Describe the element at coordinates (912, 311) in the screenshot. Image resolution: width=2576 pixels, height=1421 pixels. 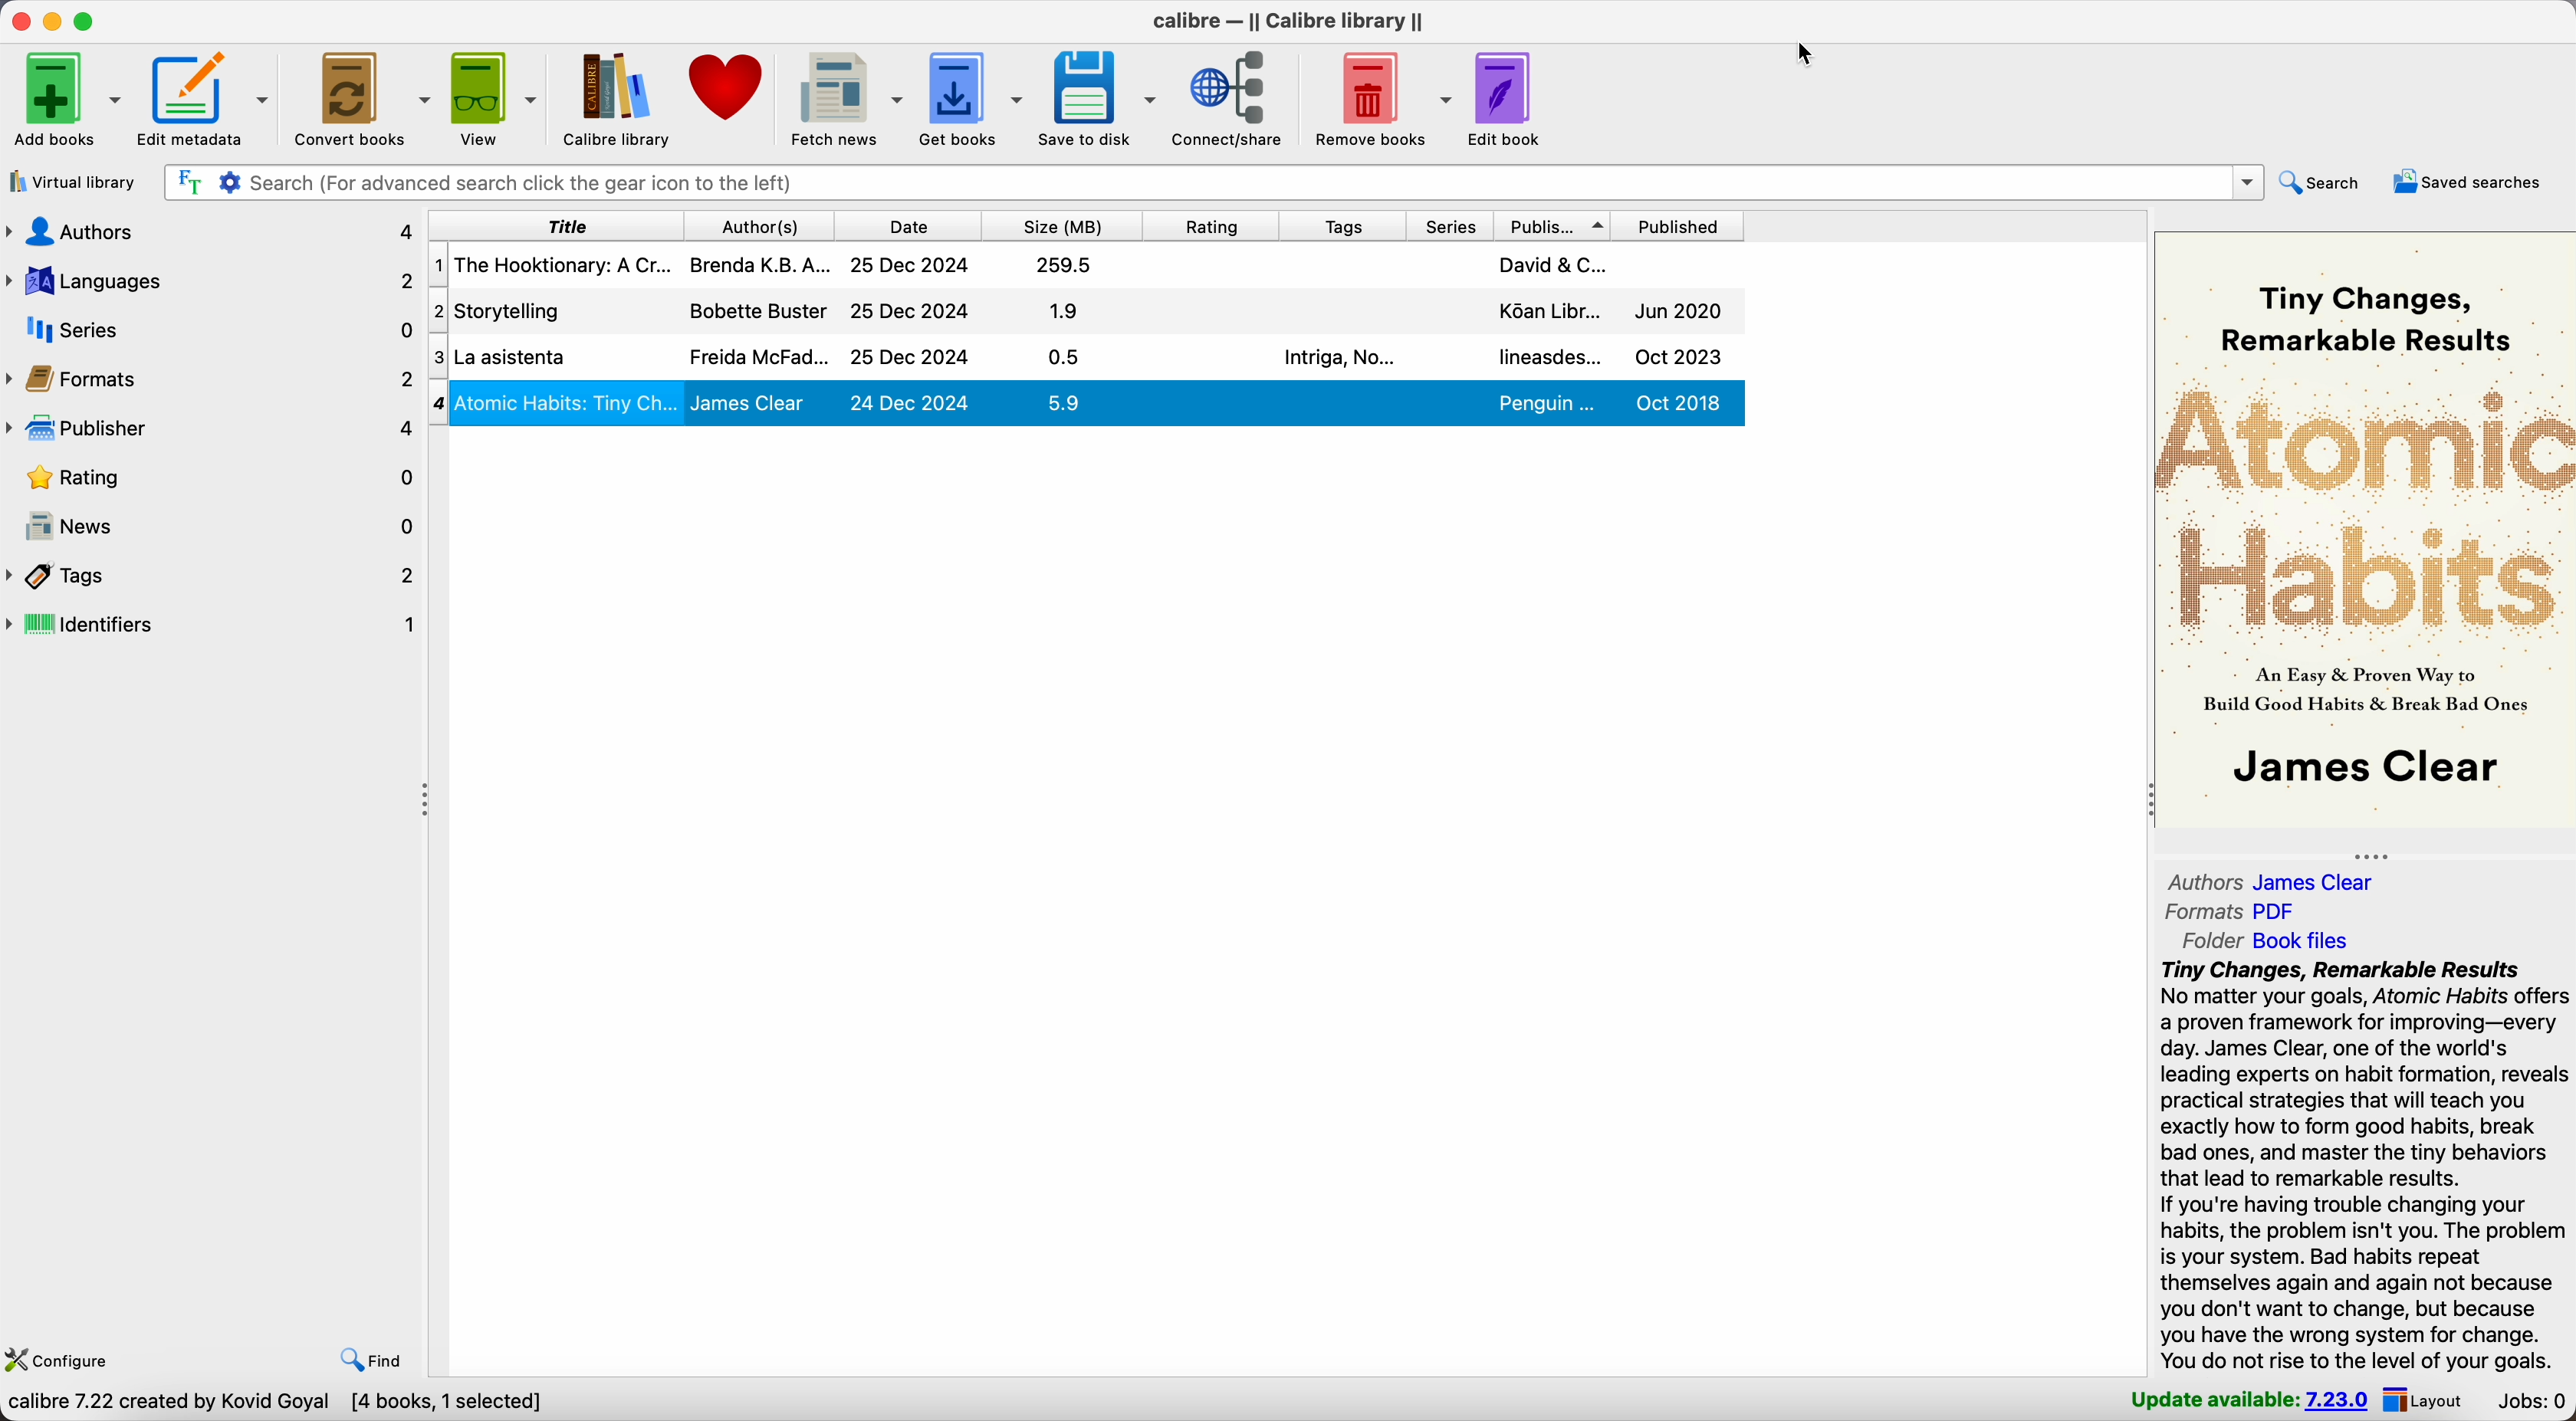
I see `25 Dec 2024` at that location.